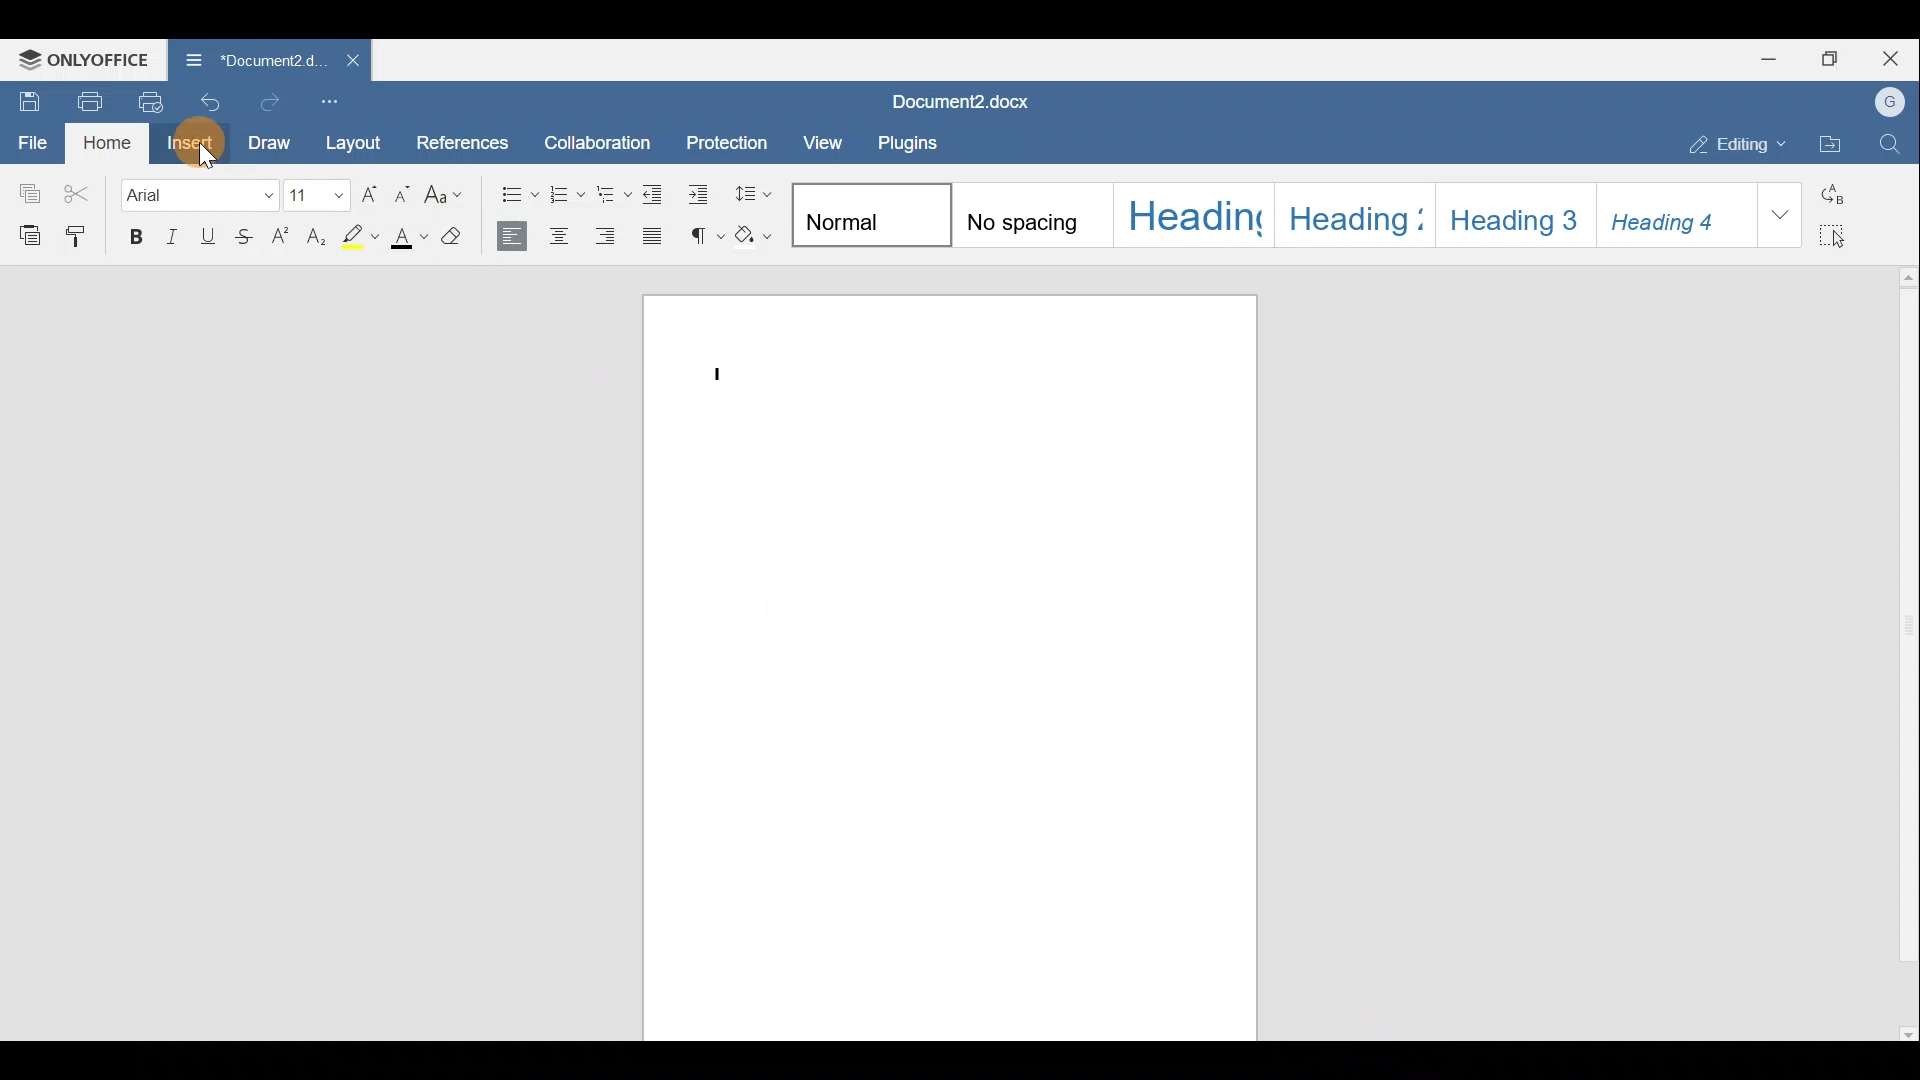 This screenshot has width=1920, height=1080. What do you see at coordinates (1735, 140) in the screenshot?
I see `Editing mode` at bounding box center [1735, 140].